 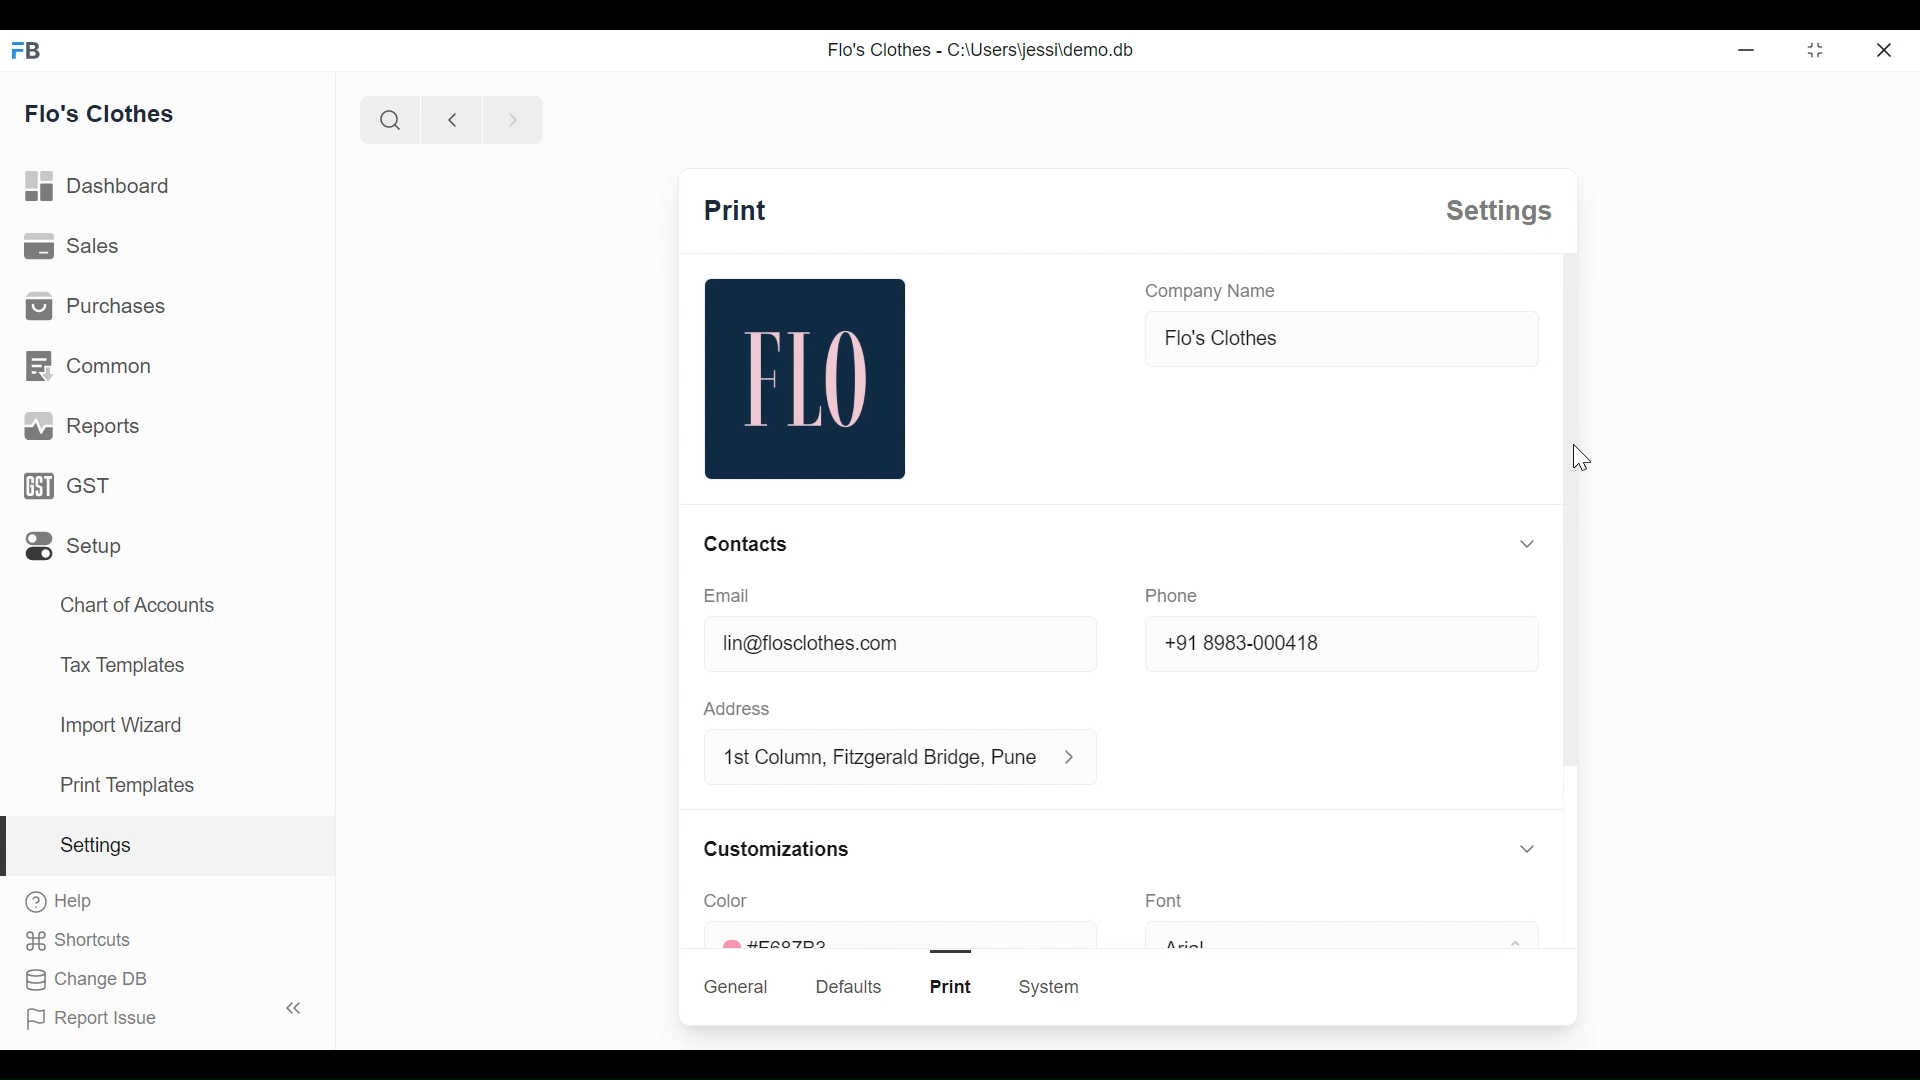 What do you see at coordinates (735, 211) in the screenshot?
I see `print` at bounding box center [735, 211].